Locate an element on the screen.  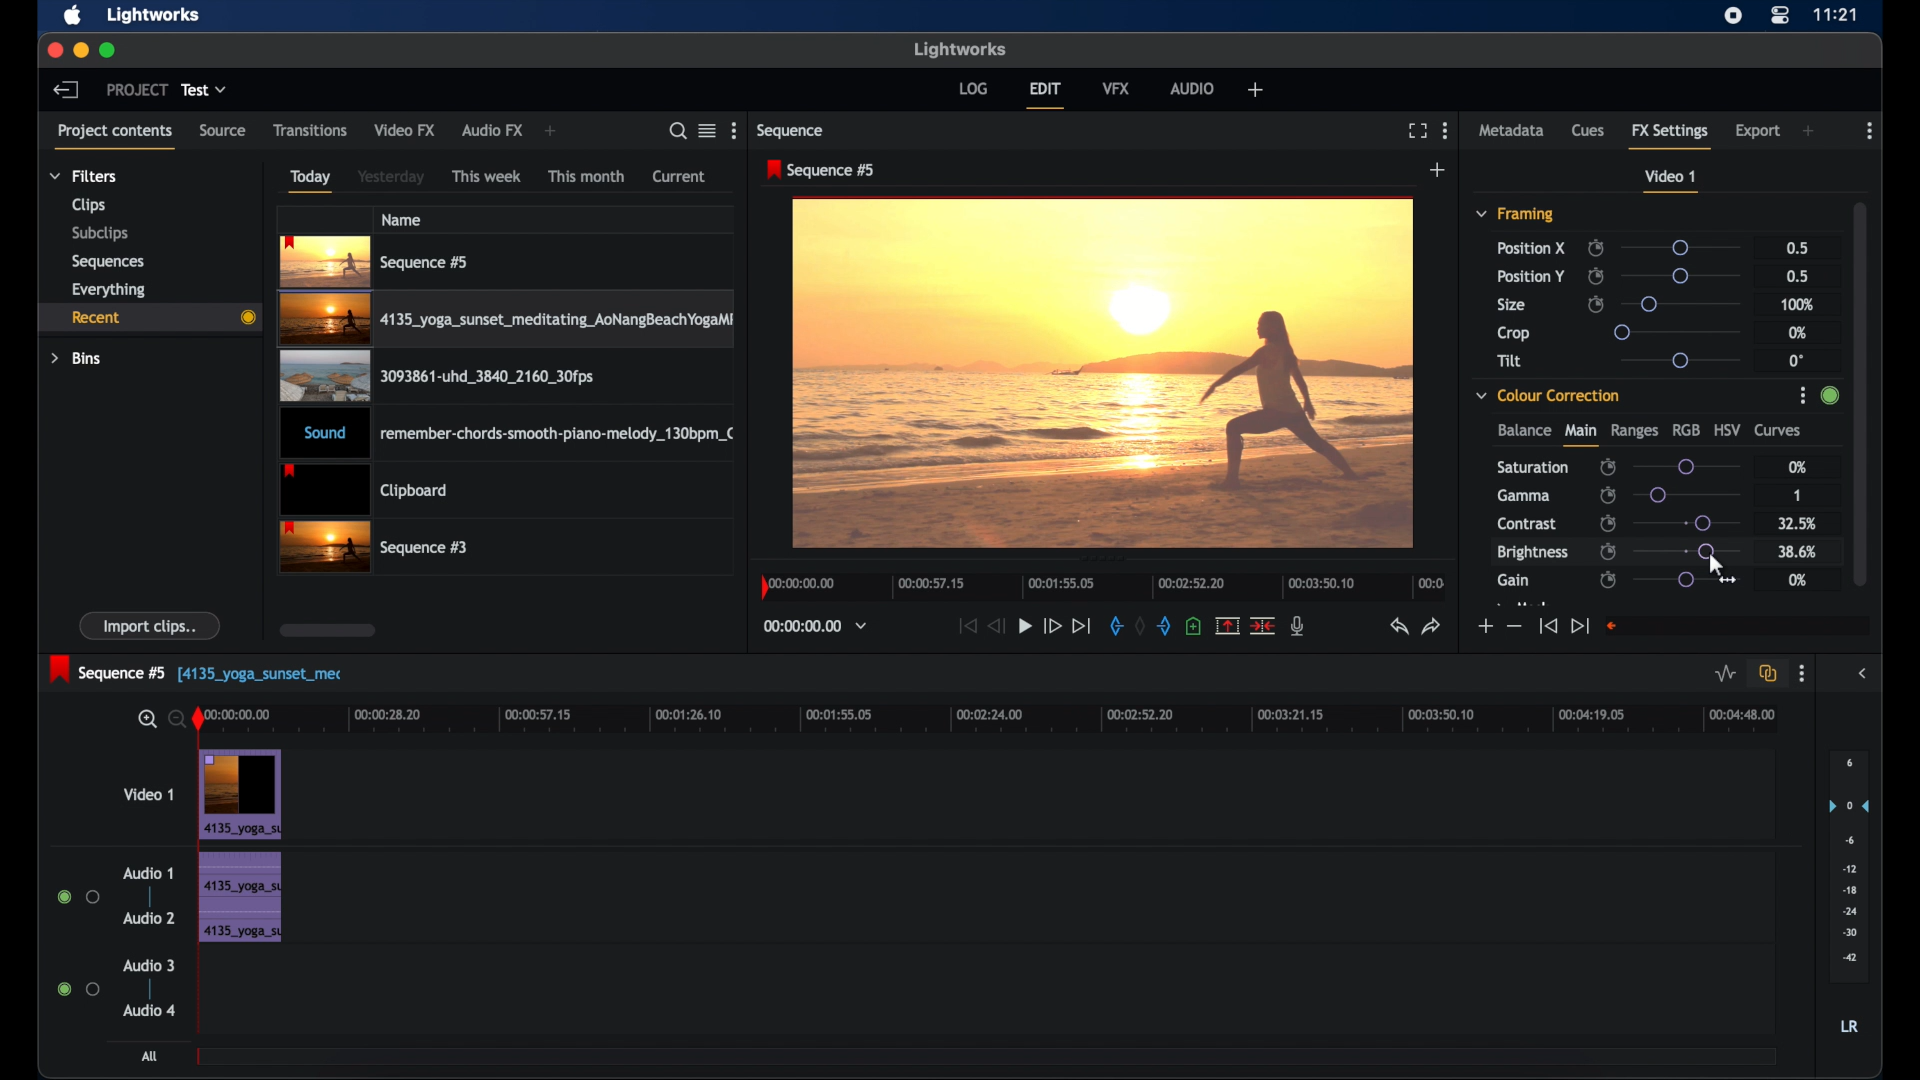
bins is located at coordinates (76, 359).